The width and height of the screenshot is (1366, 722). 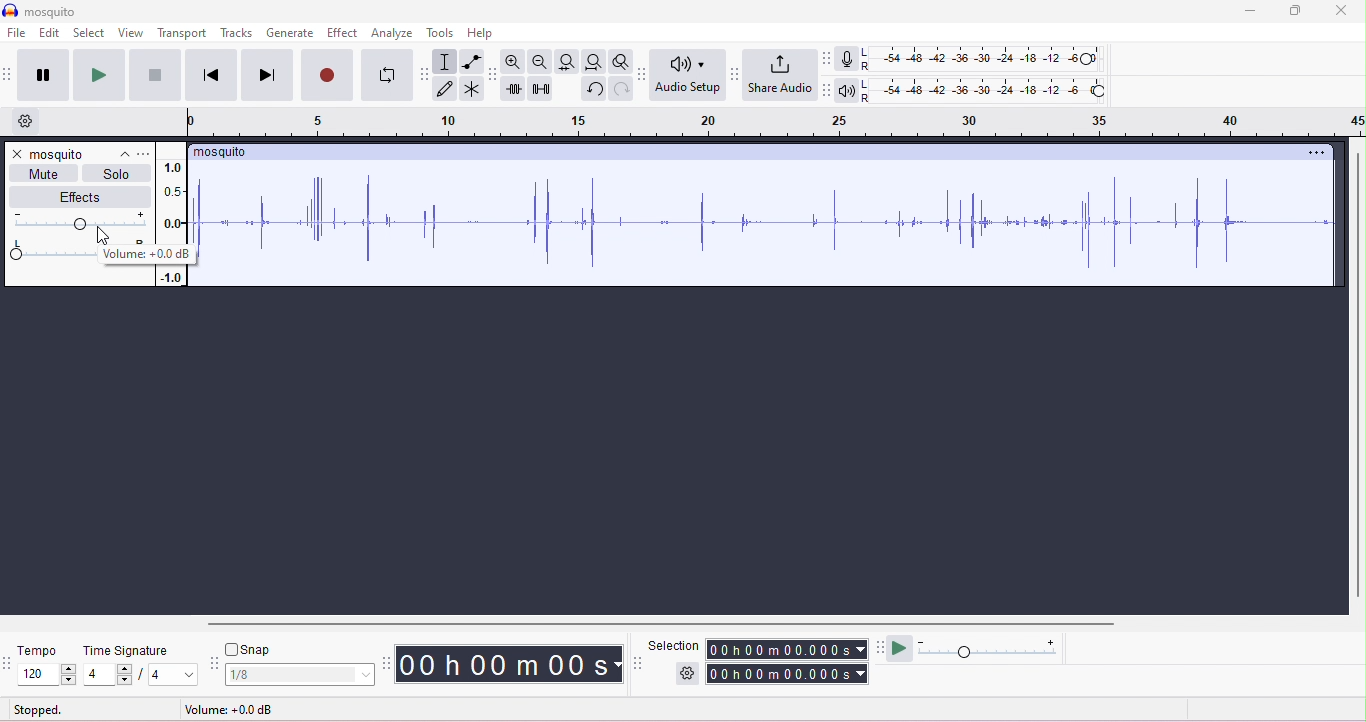 I want to click on select, so click(x=88, y=34).